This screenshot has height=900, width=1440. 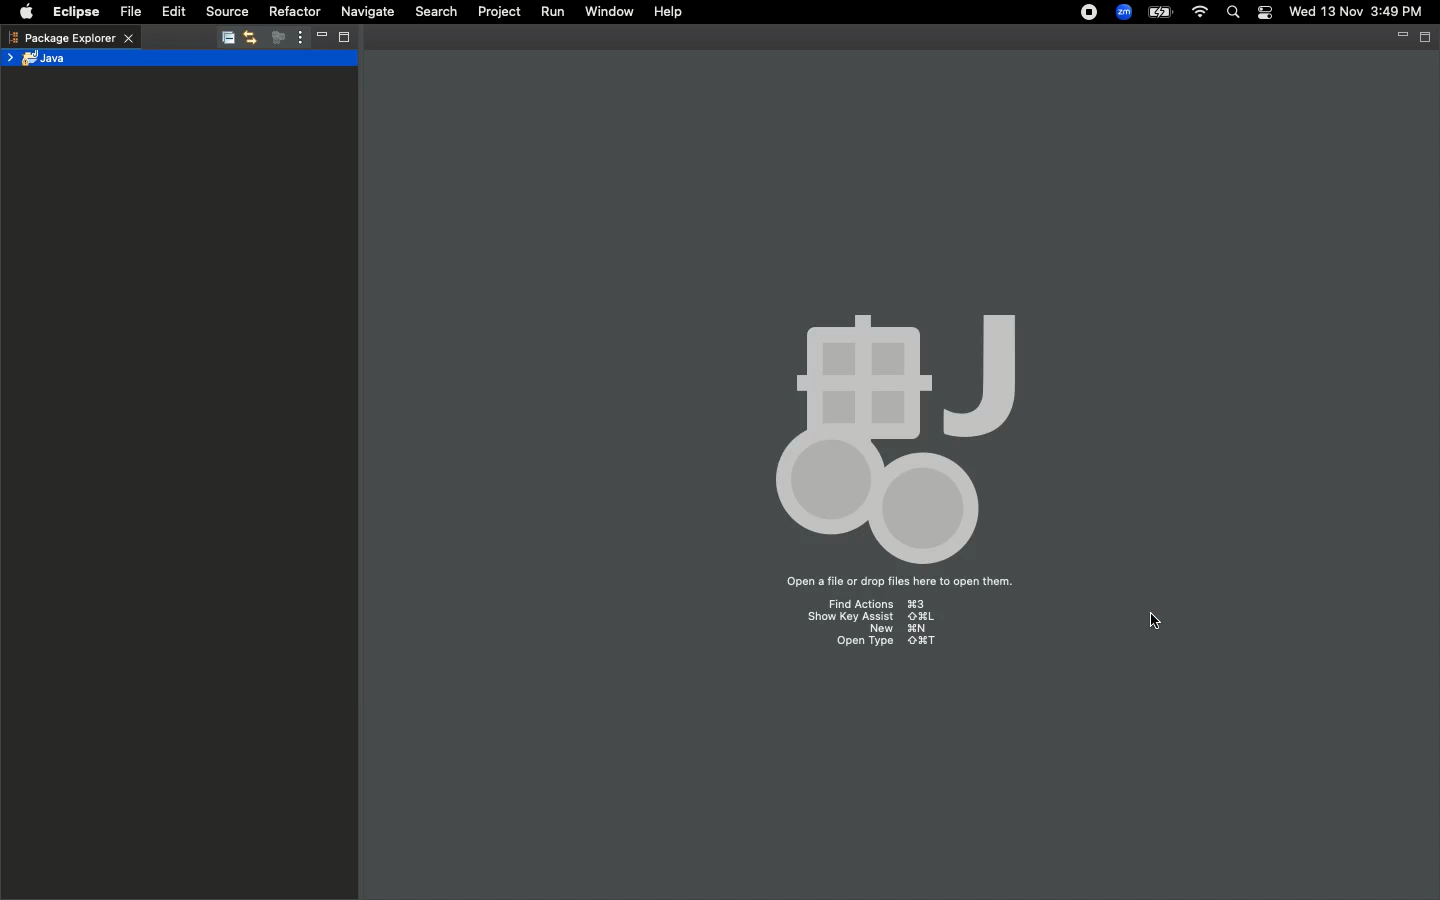 What do you see at coordinates (667, 12) in the screenshot?
I see `Help` at bounding box center [667, 12].